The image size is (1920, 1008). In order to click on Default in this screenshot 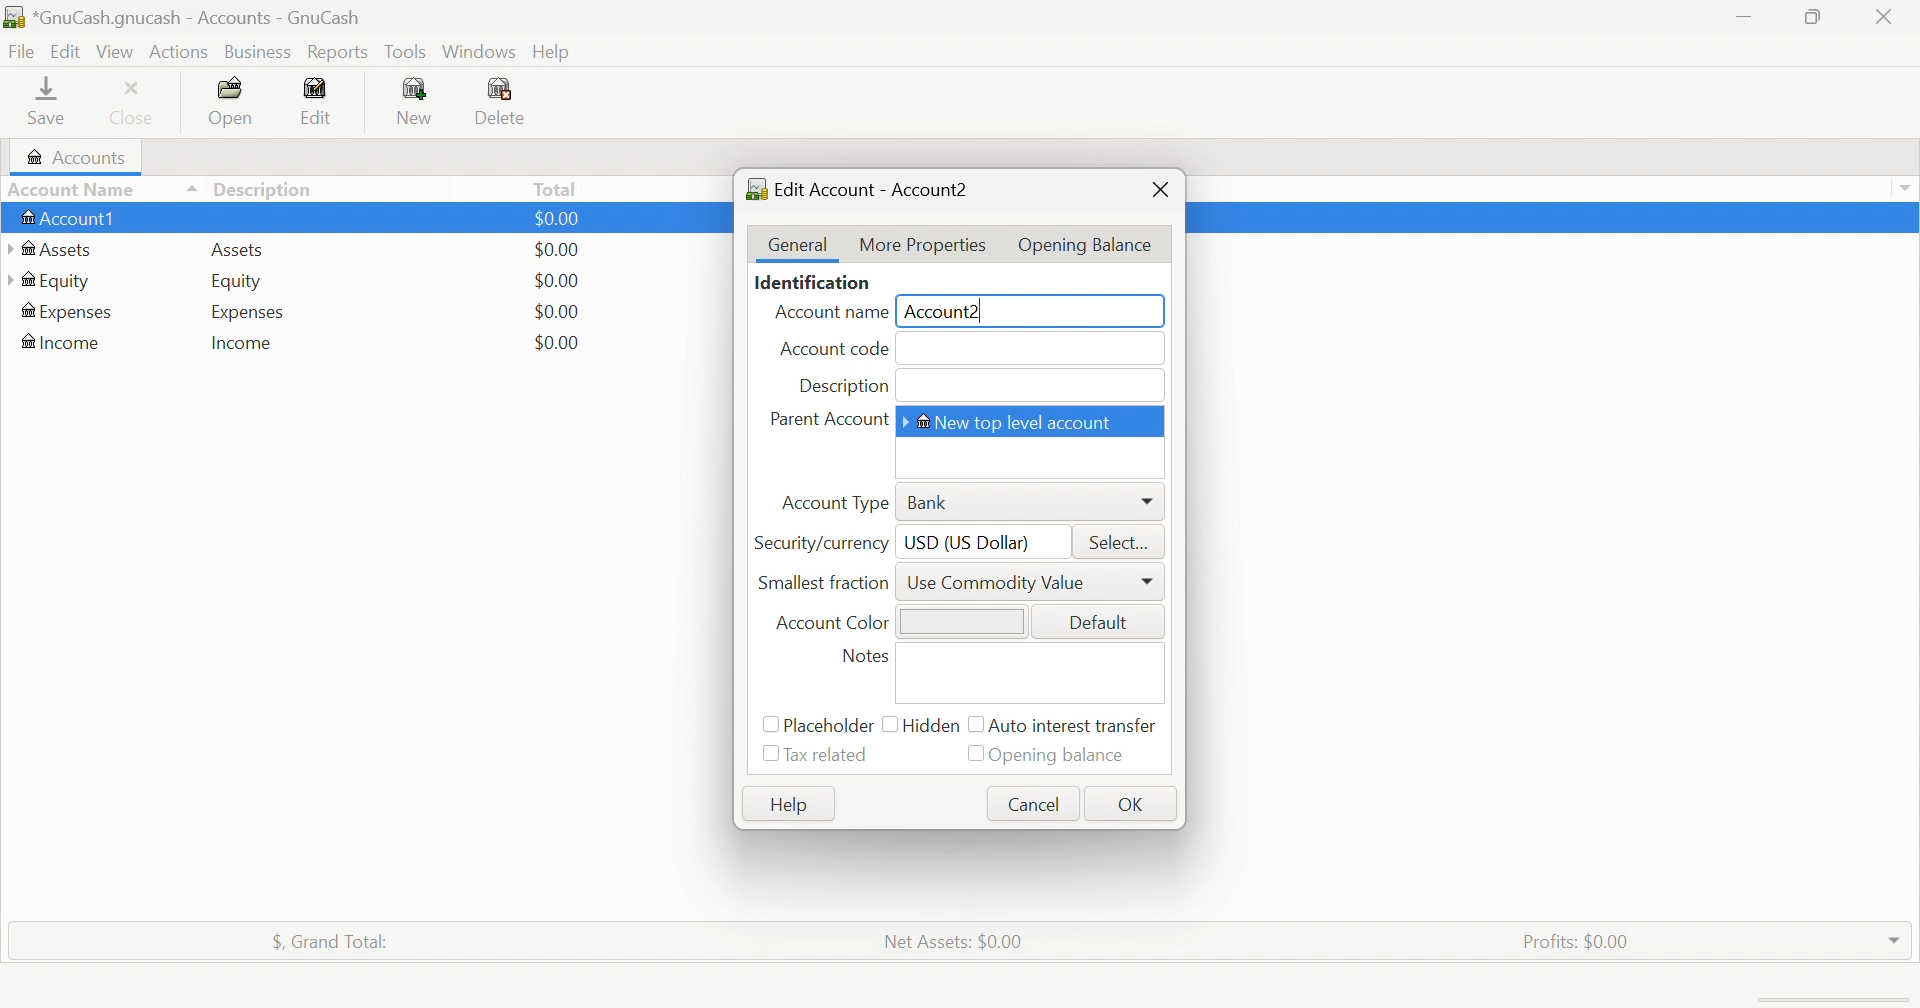, I will do `click(1096, 624)`.